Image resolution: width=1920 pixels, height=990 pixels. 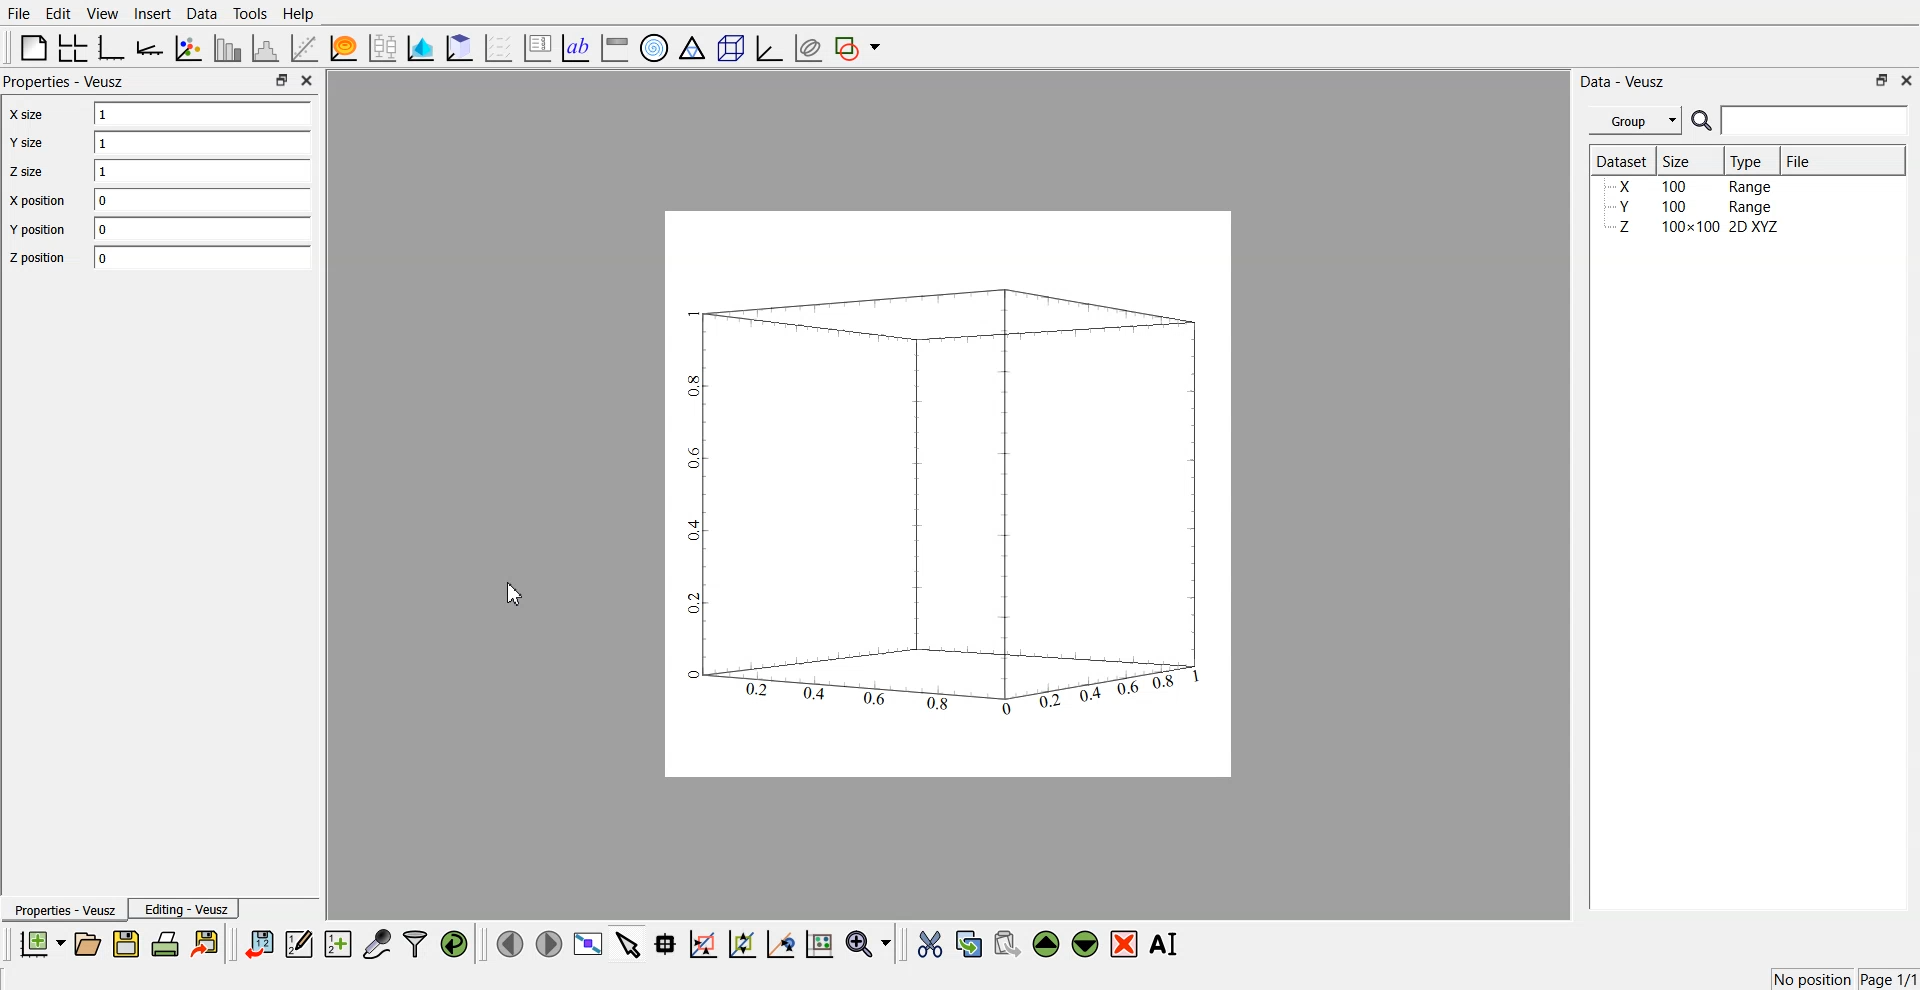 I want to click on Edit and enter new dataset, so click(x=298, y=943).